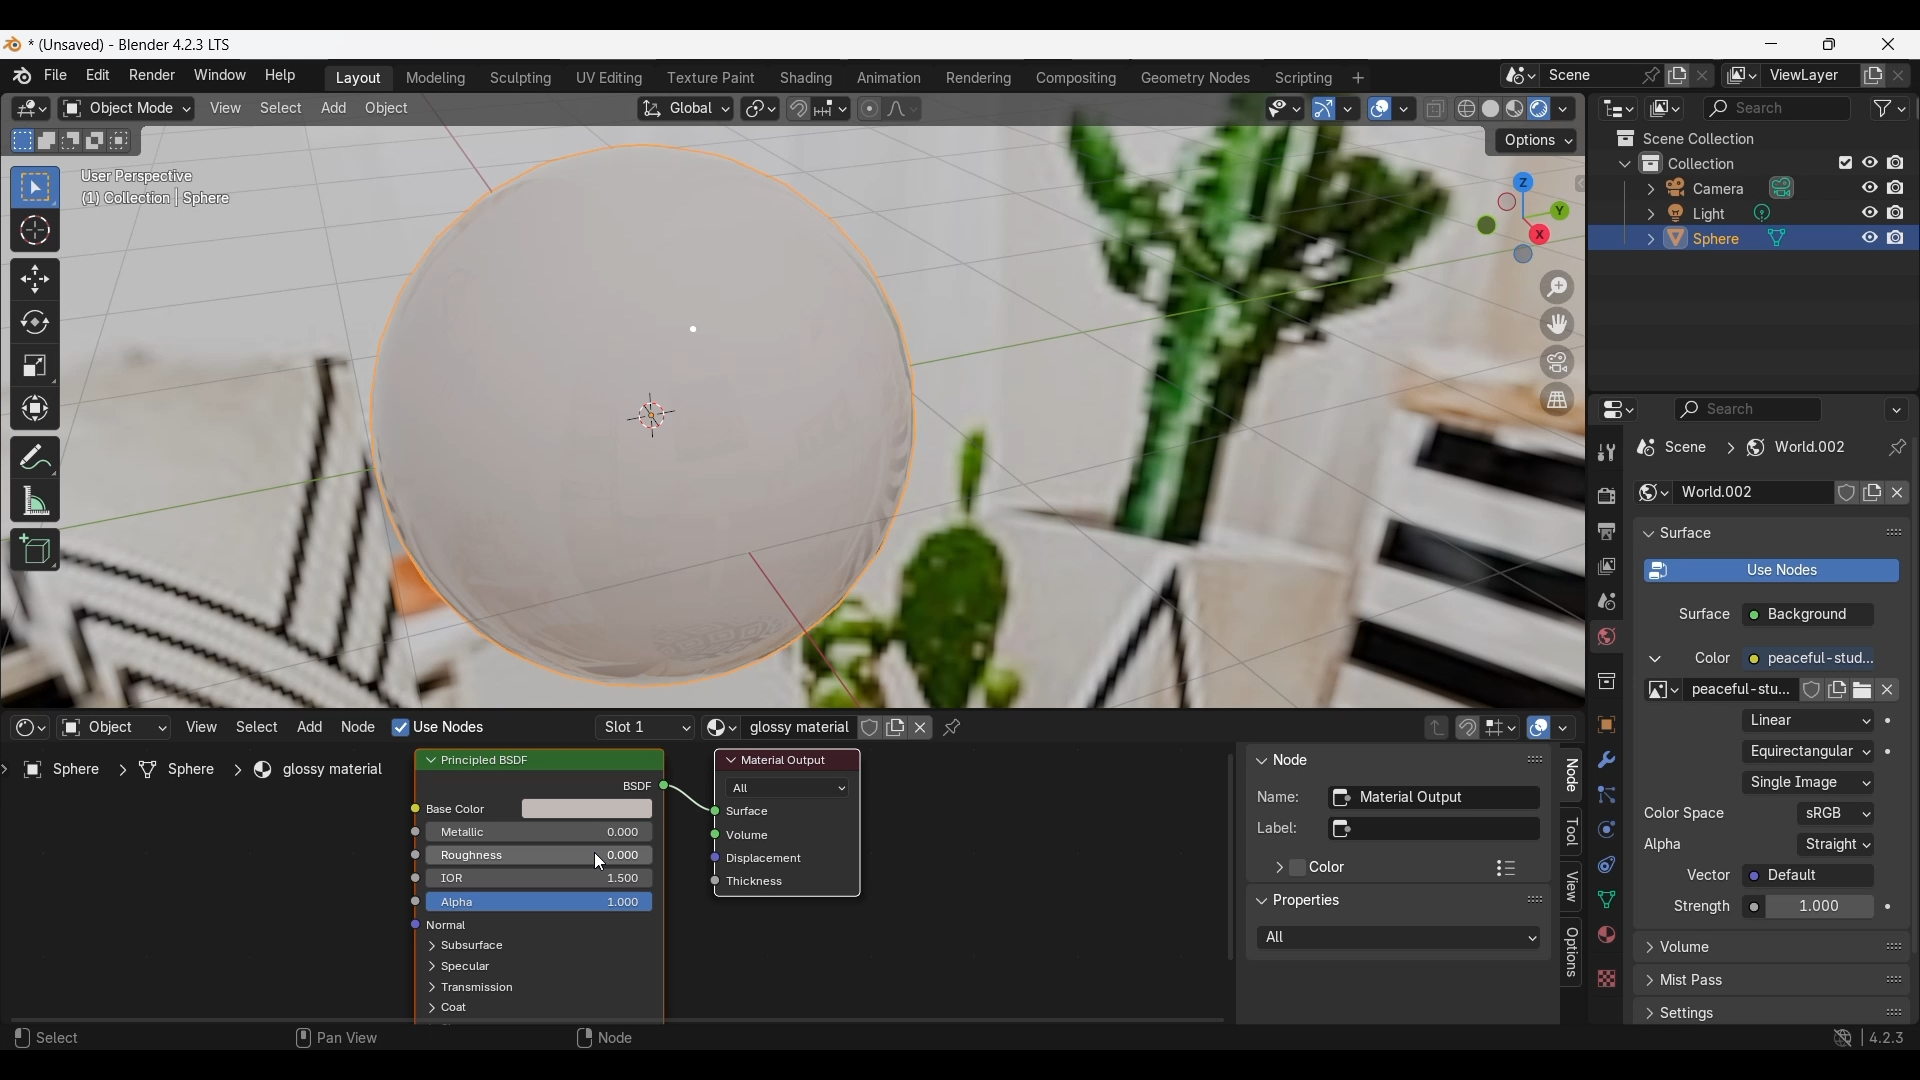 This screenshot has width=1920, height=1080. What do you see at coordinates (336, 1037) in the screenshot?
I see `Pan view` at bounding box center [336, 1037].